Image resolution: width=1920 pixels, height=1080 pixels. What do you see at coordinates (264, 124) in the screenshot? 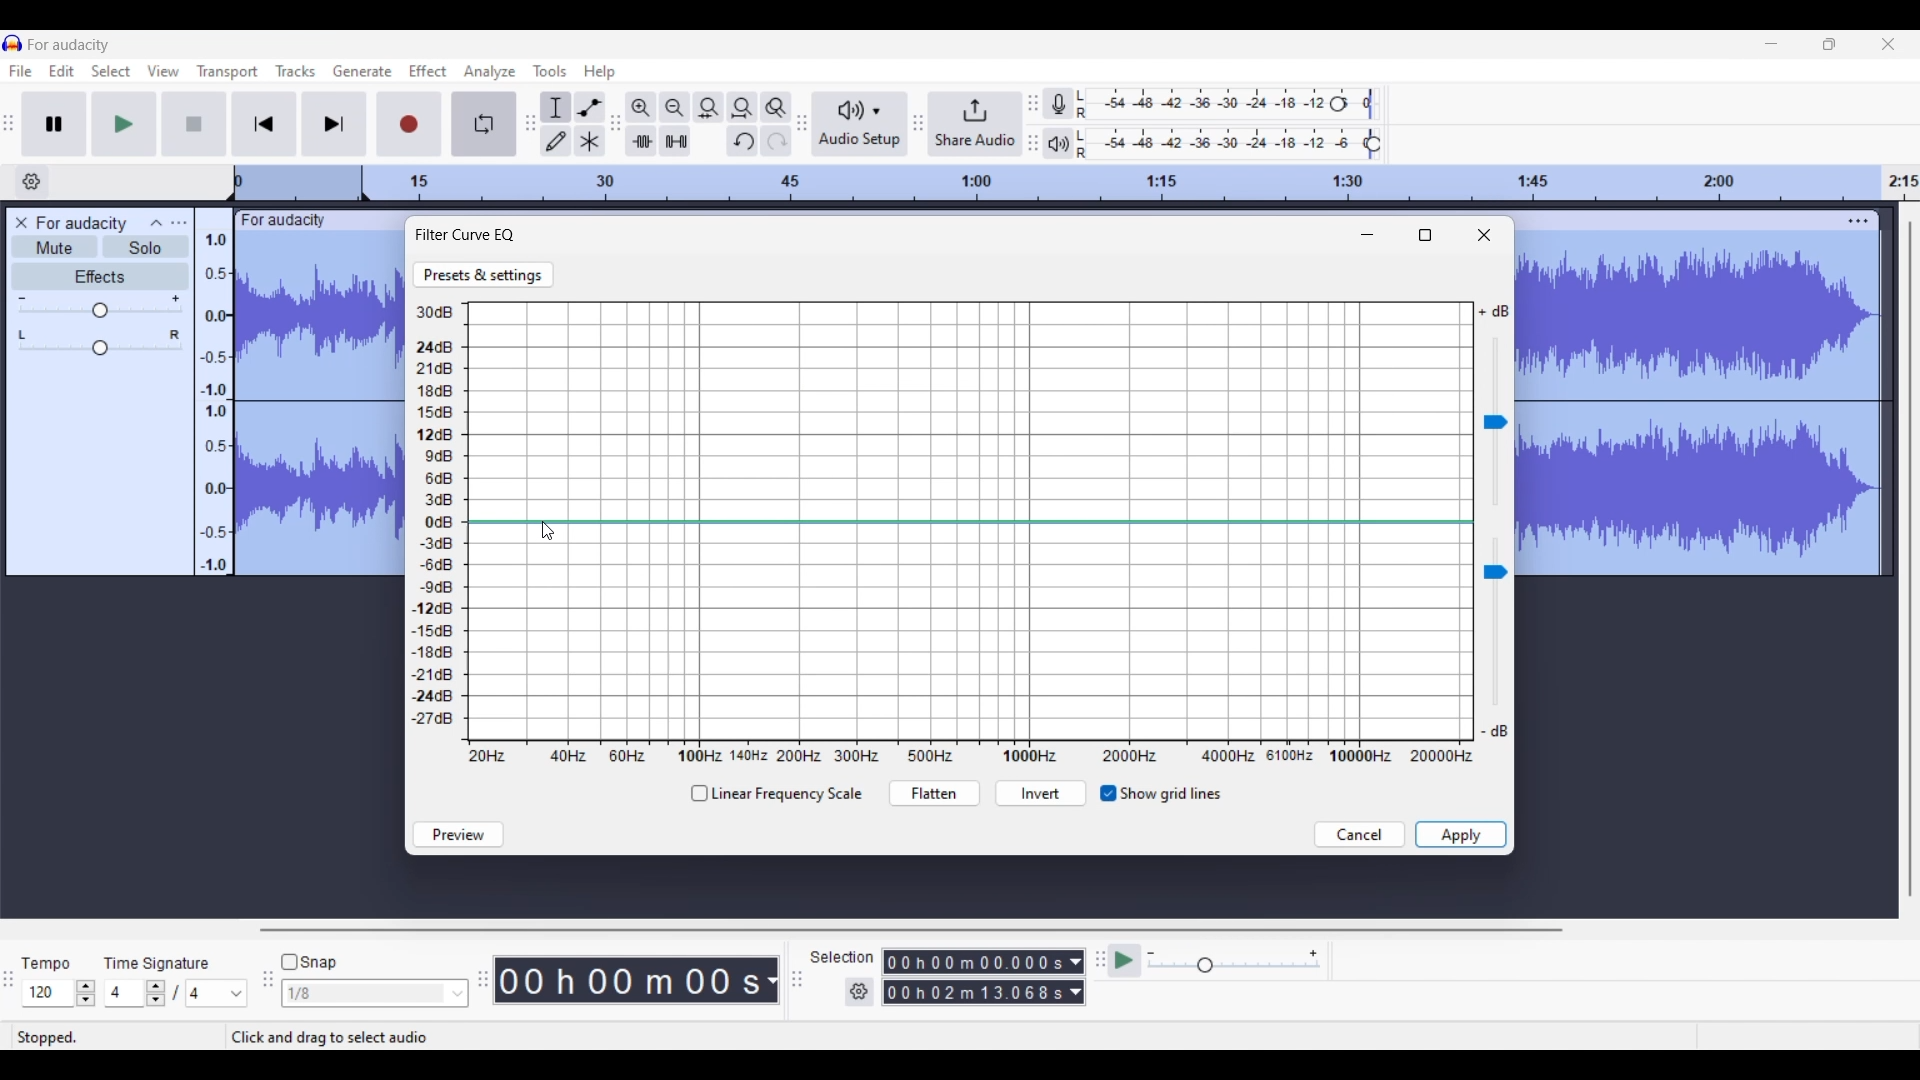
I see `Skip/Select to start` at bounding box center [264, 124].